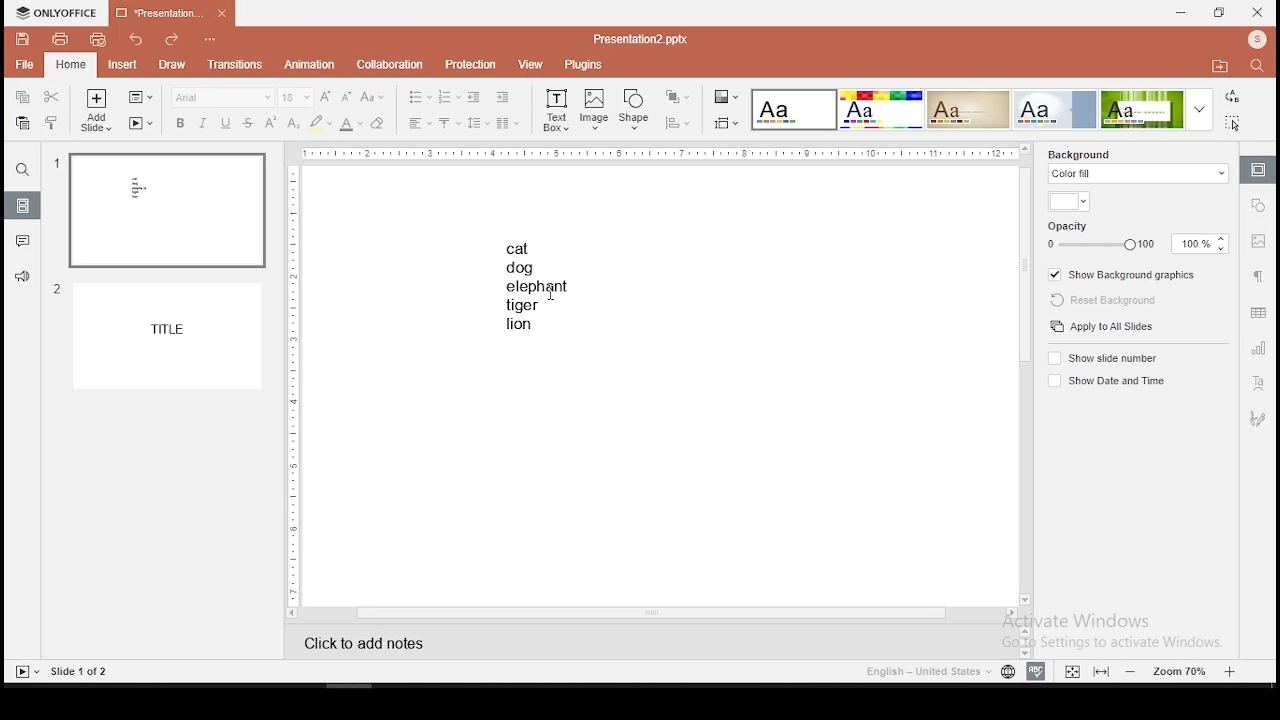 The image size is (1280, 720). What do you see at coordinates (676, 123) in the screenshot?
I see `align objects` at bounding box center [676, 123].